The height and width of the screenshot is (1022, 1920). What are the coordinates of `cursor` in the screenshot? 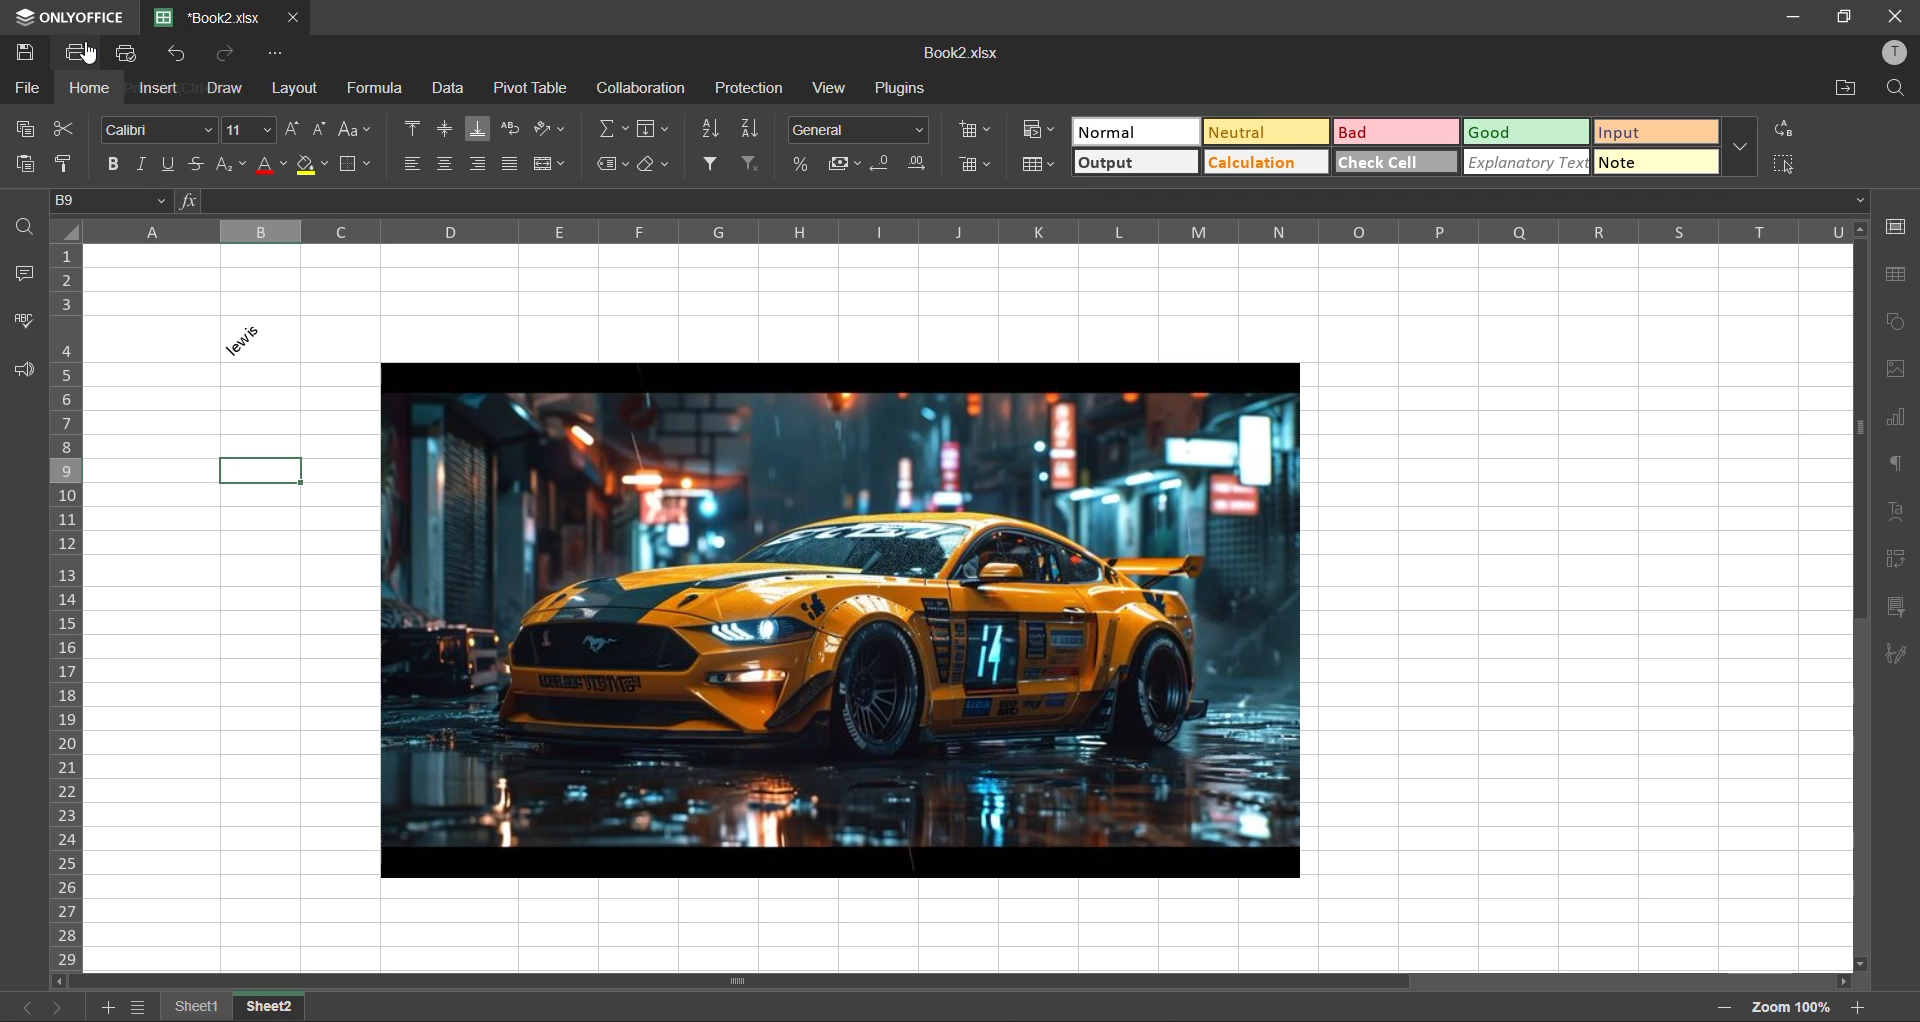 It's located at (88, 55).